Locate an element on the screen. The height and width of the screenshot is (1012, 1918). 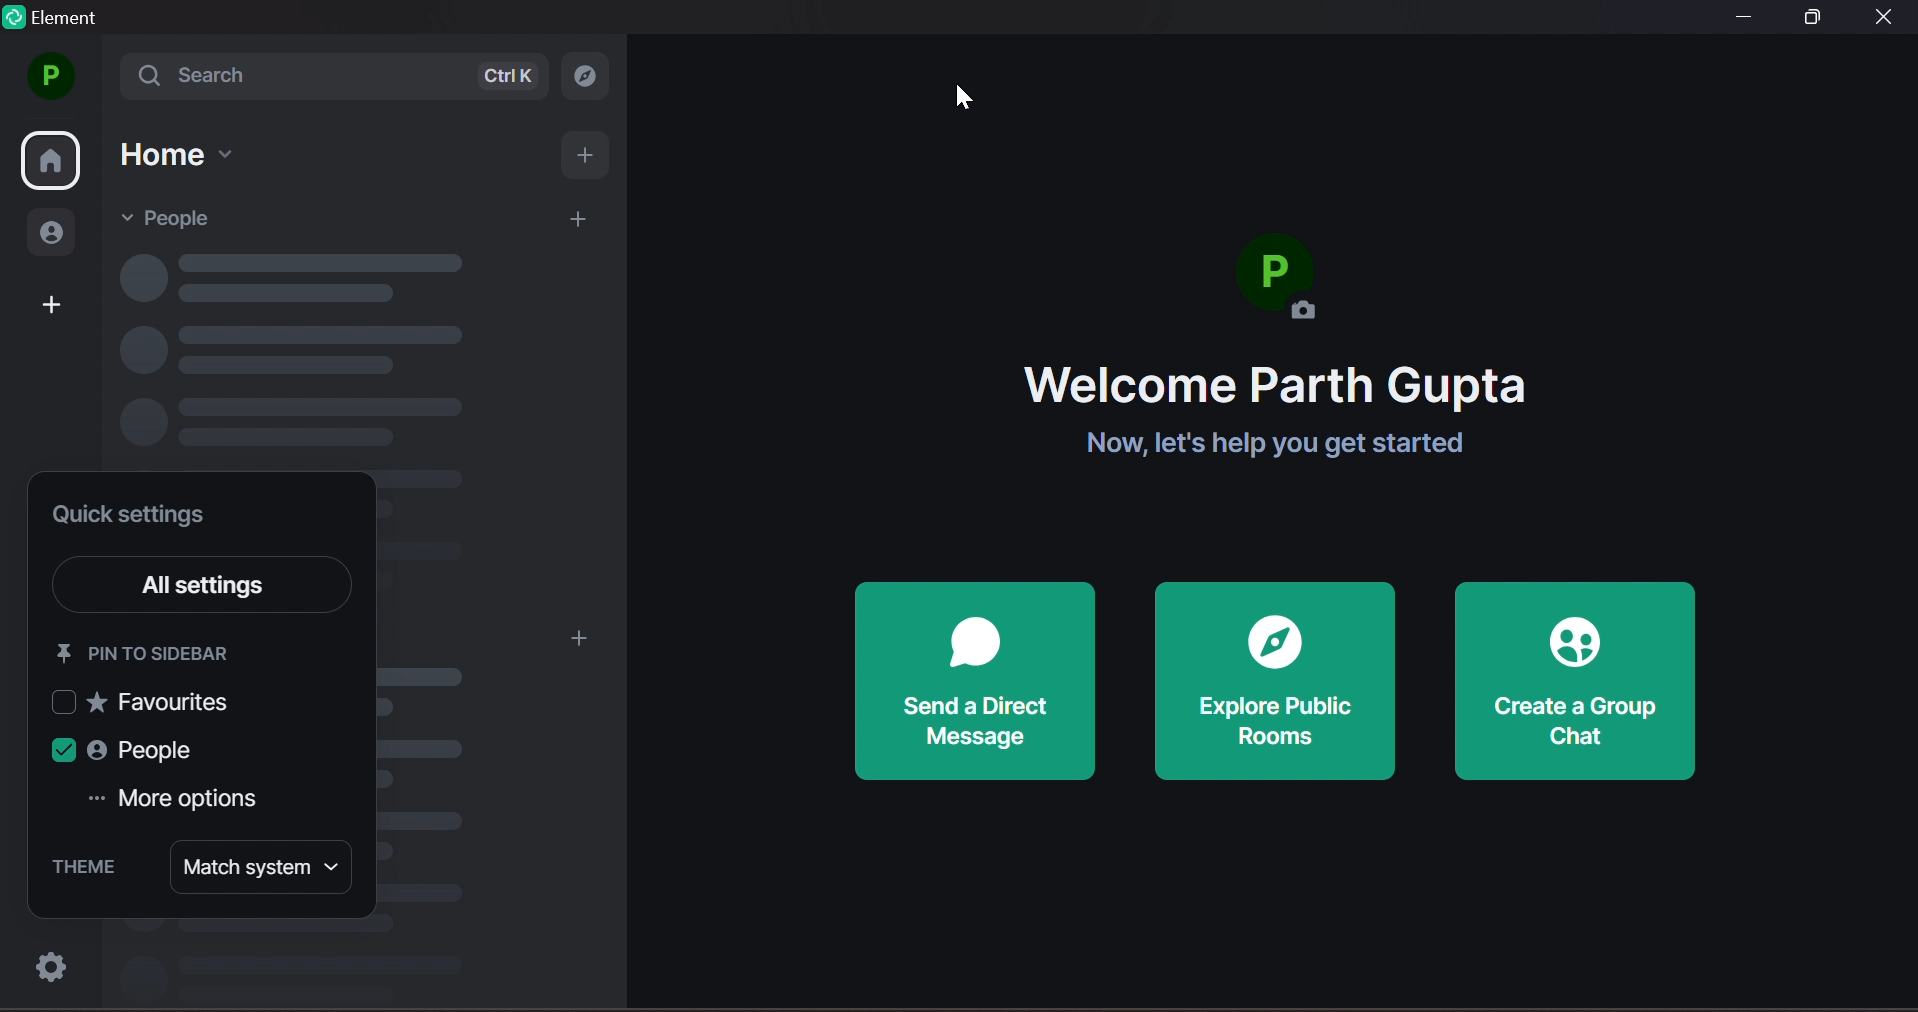
profile is located at coordinates (1287, 286).